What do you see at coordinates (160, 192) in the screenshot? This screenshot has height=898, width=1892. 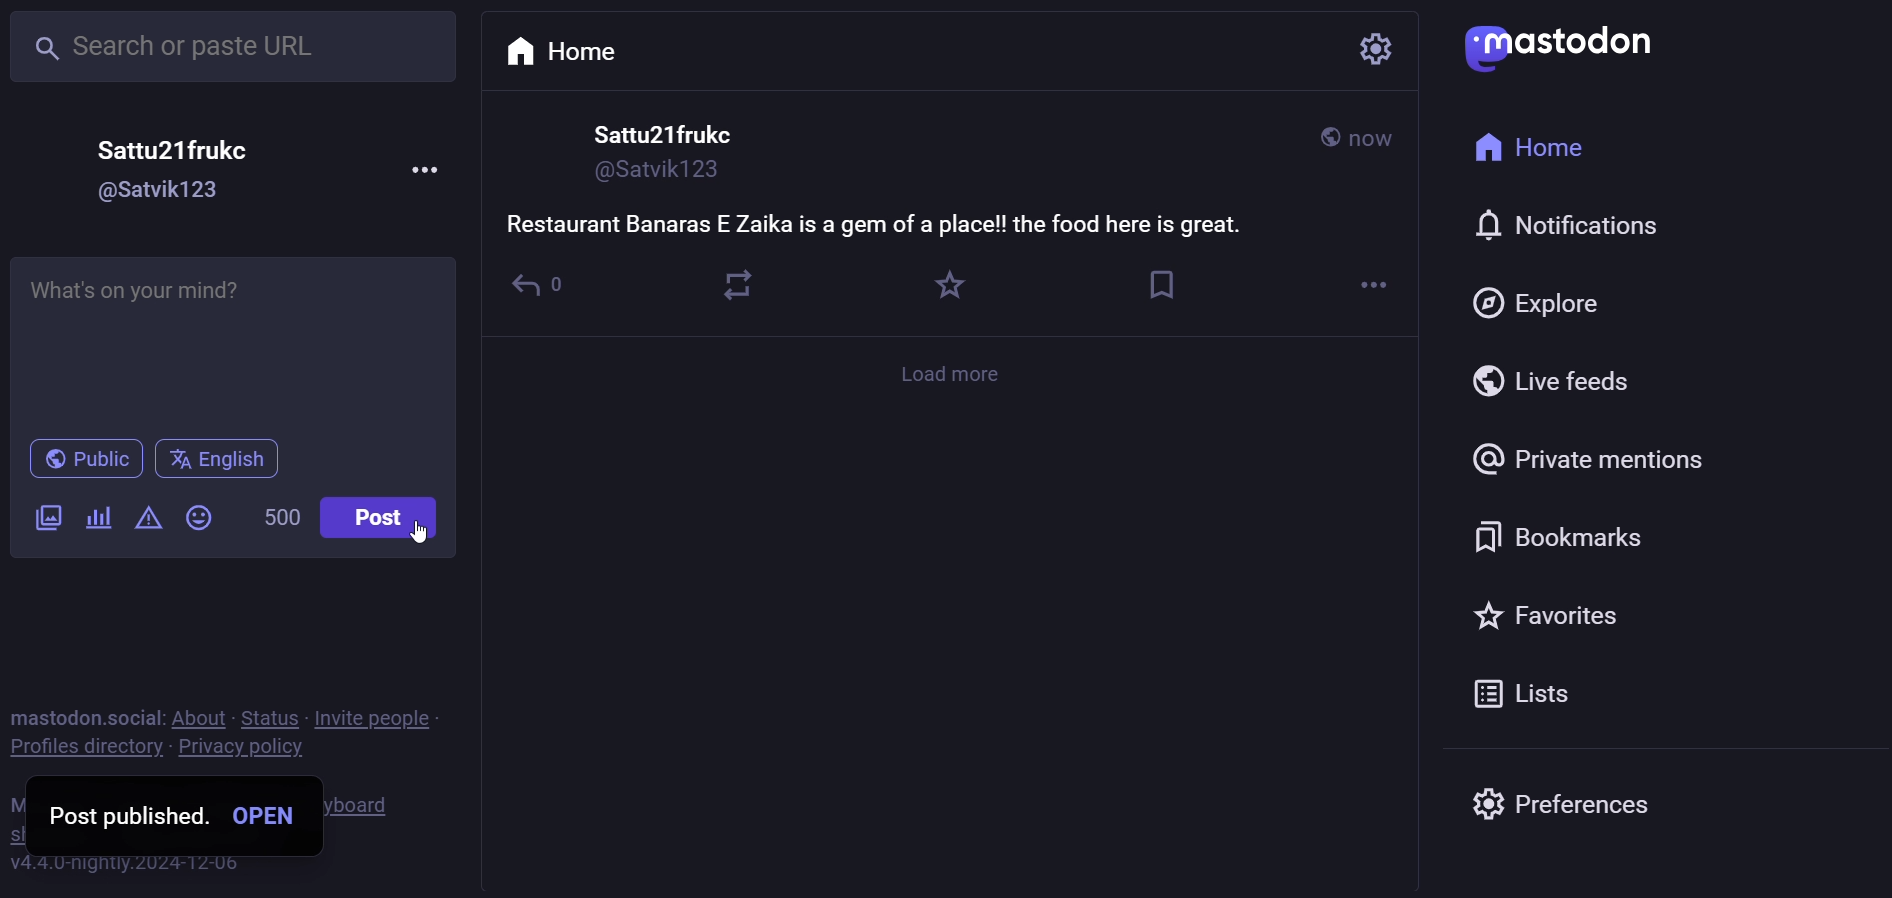 I see `id` at bounding box center [160, 192].